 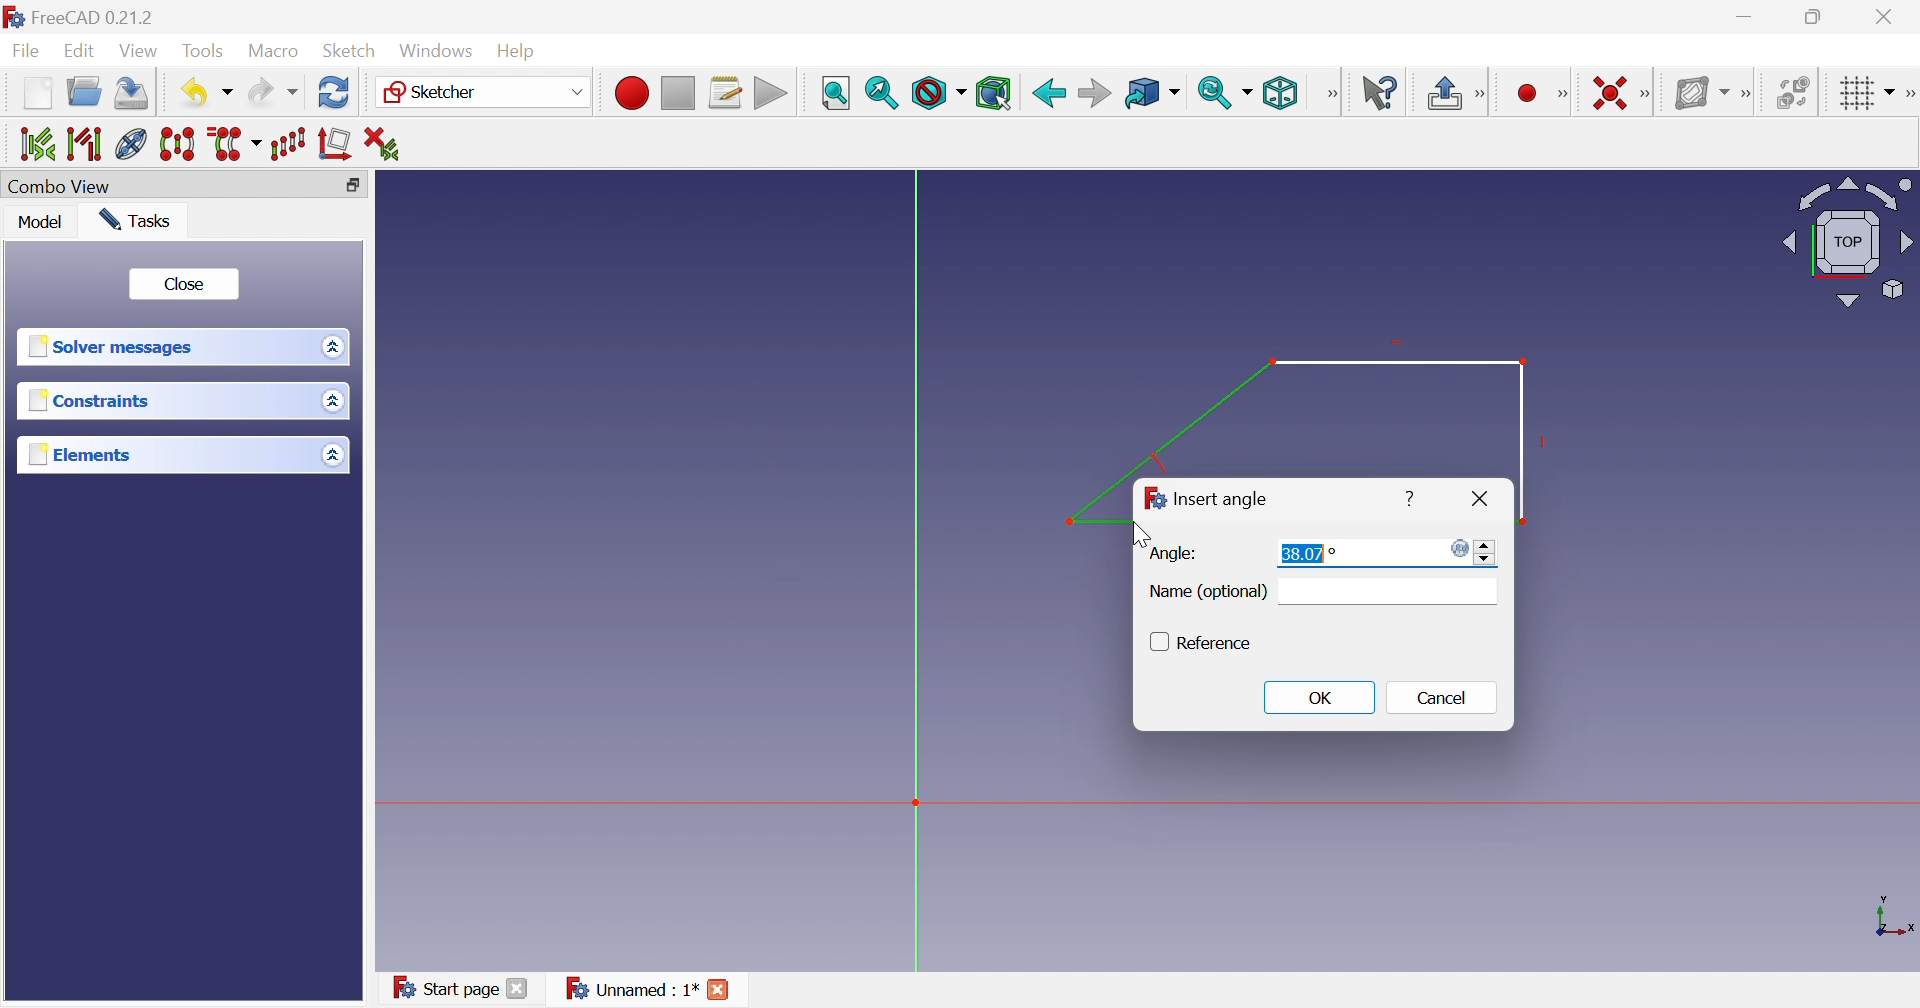 What do you see at coordinates (1215, 93) in the screenshot?
I see `Sync view` at bounding box center [1215, 93].